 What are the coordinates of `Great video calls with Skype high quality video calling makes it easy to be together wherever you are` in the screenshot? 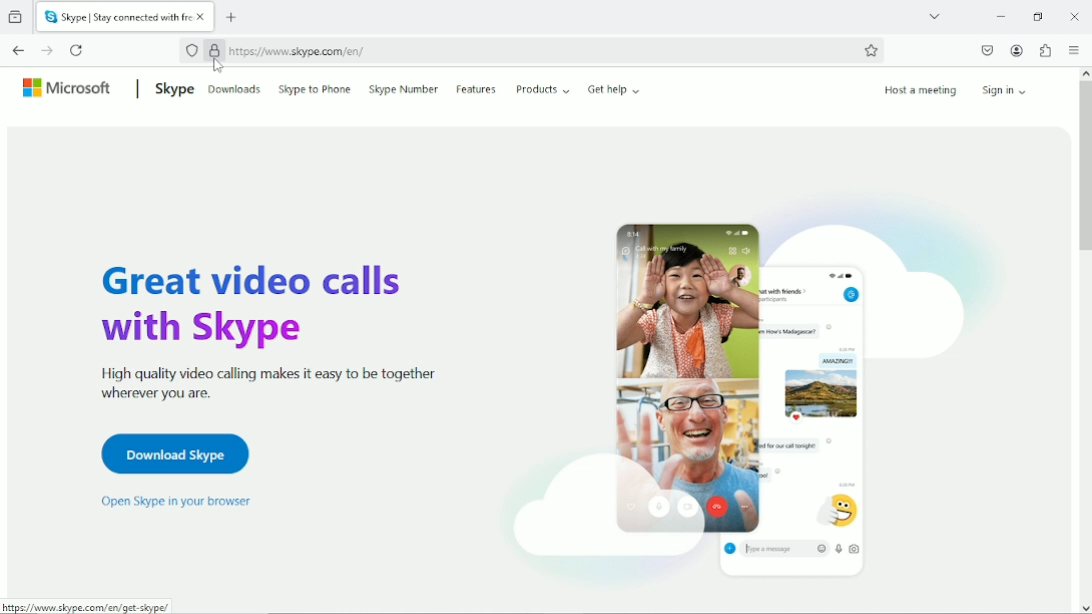 It's located at (261, 329).